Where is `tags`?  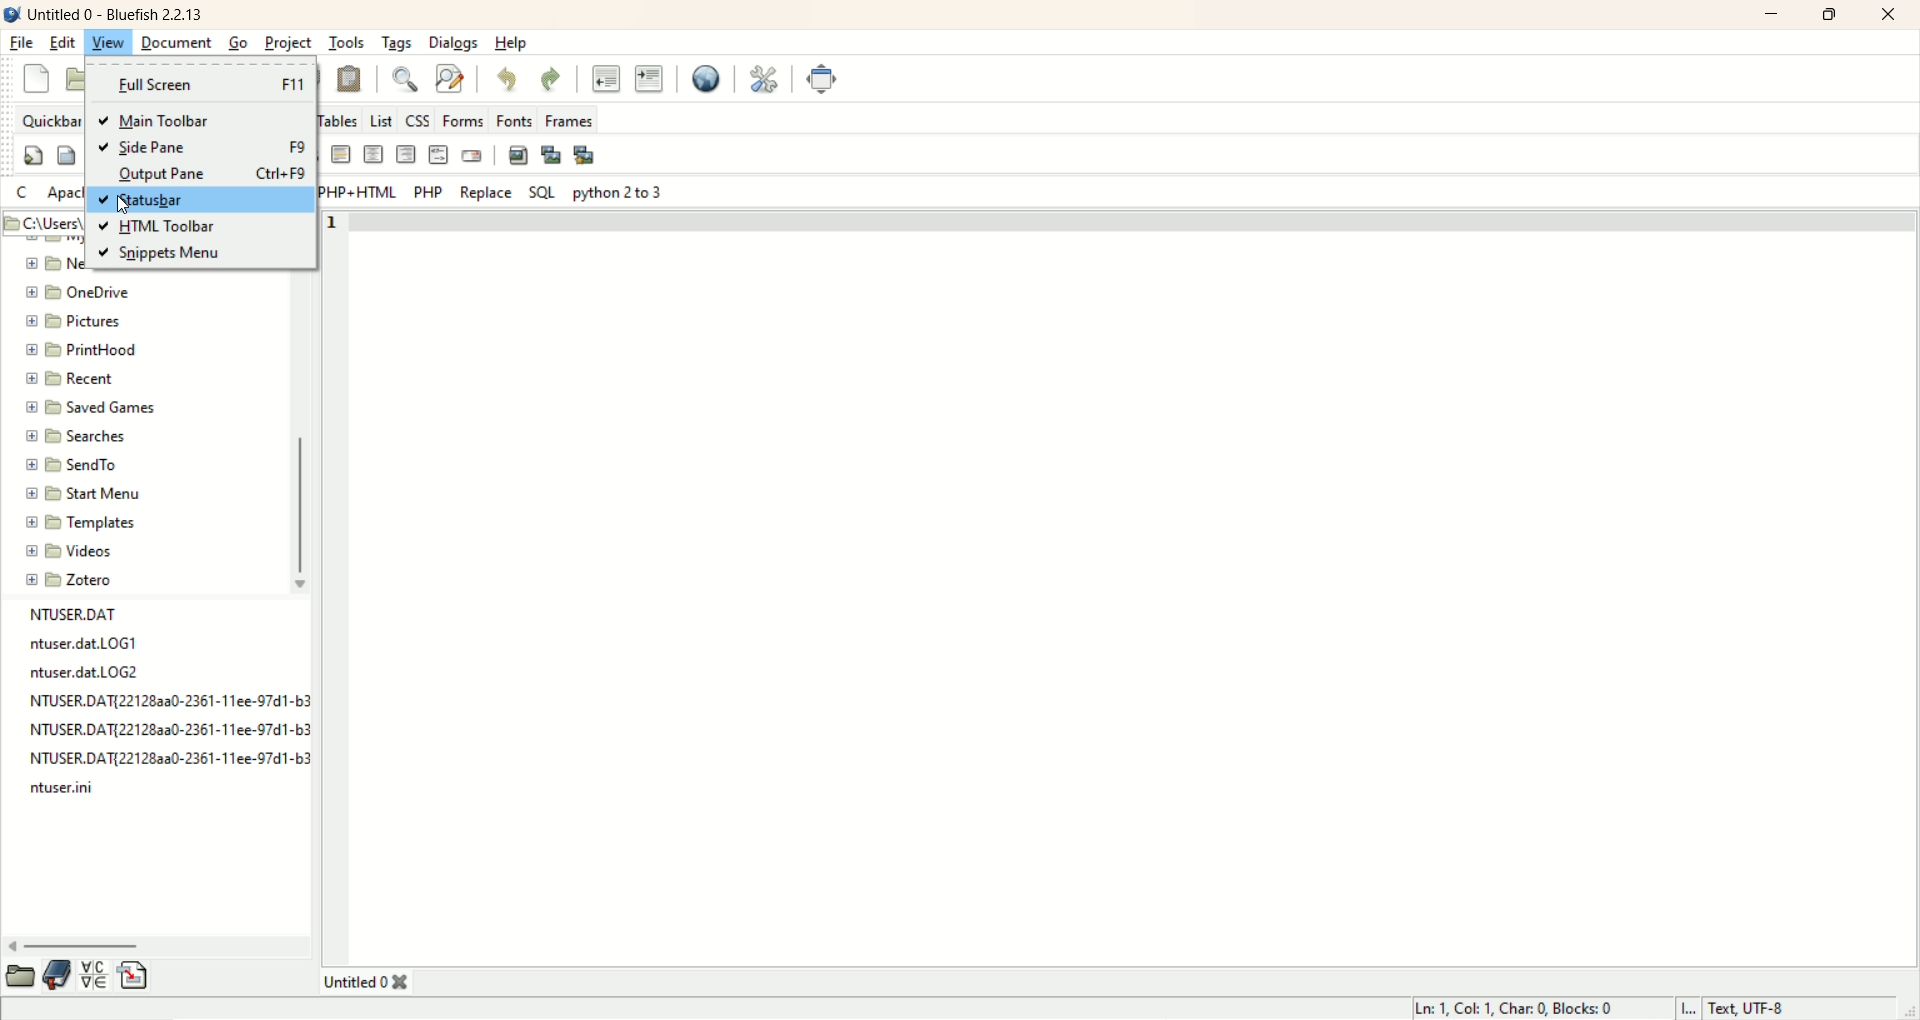 tags is located at coordinates (399, 42).